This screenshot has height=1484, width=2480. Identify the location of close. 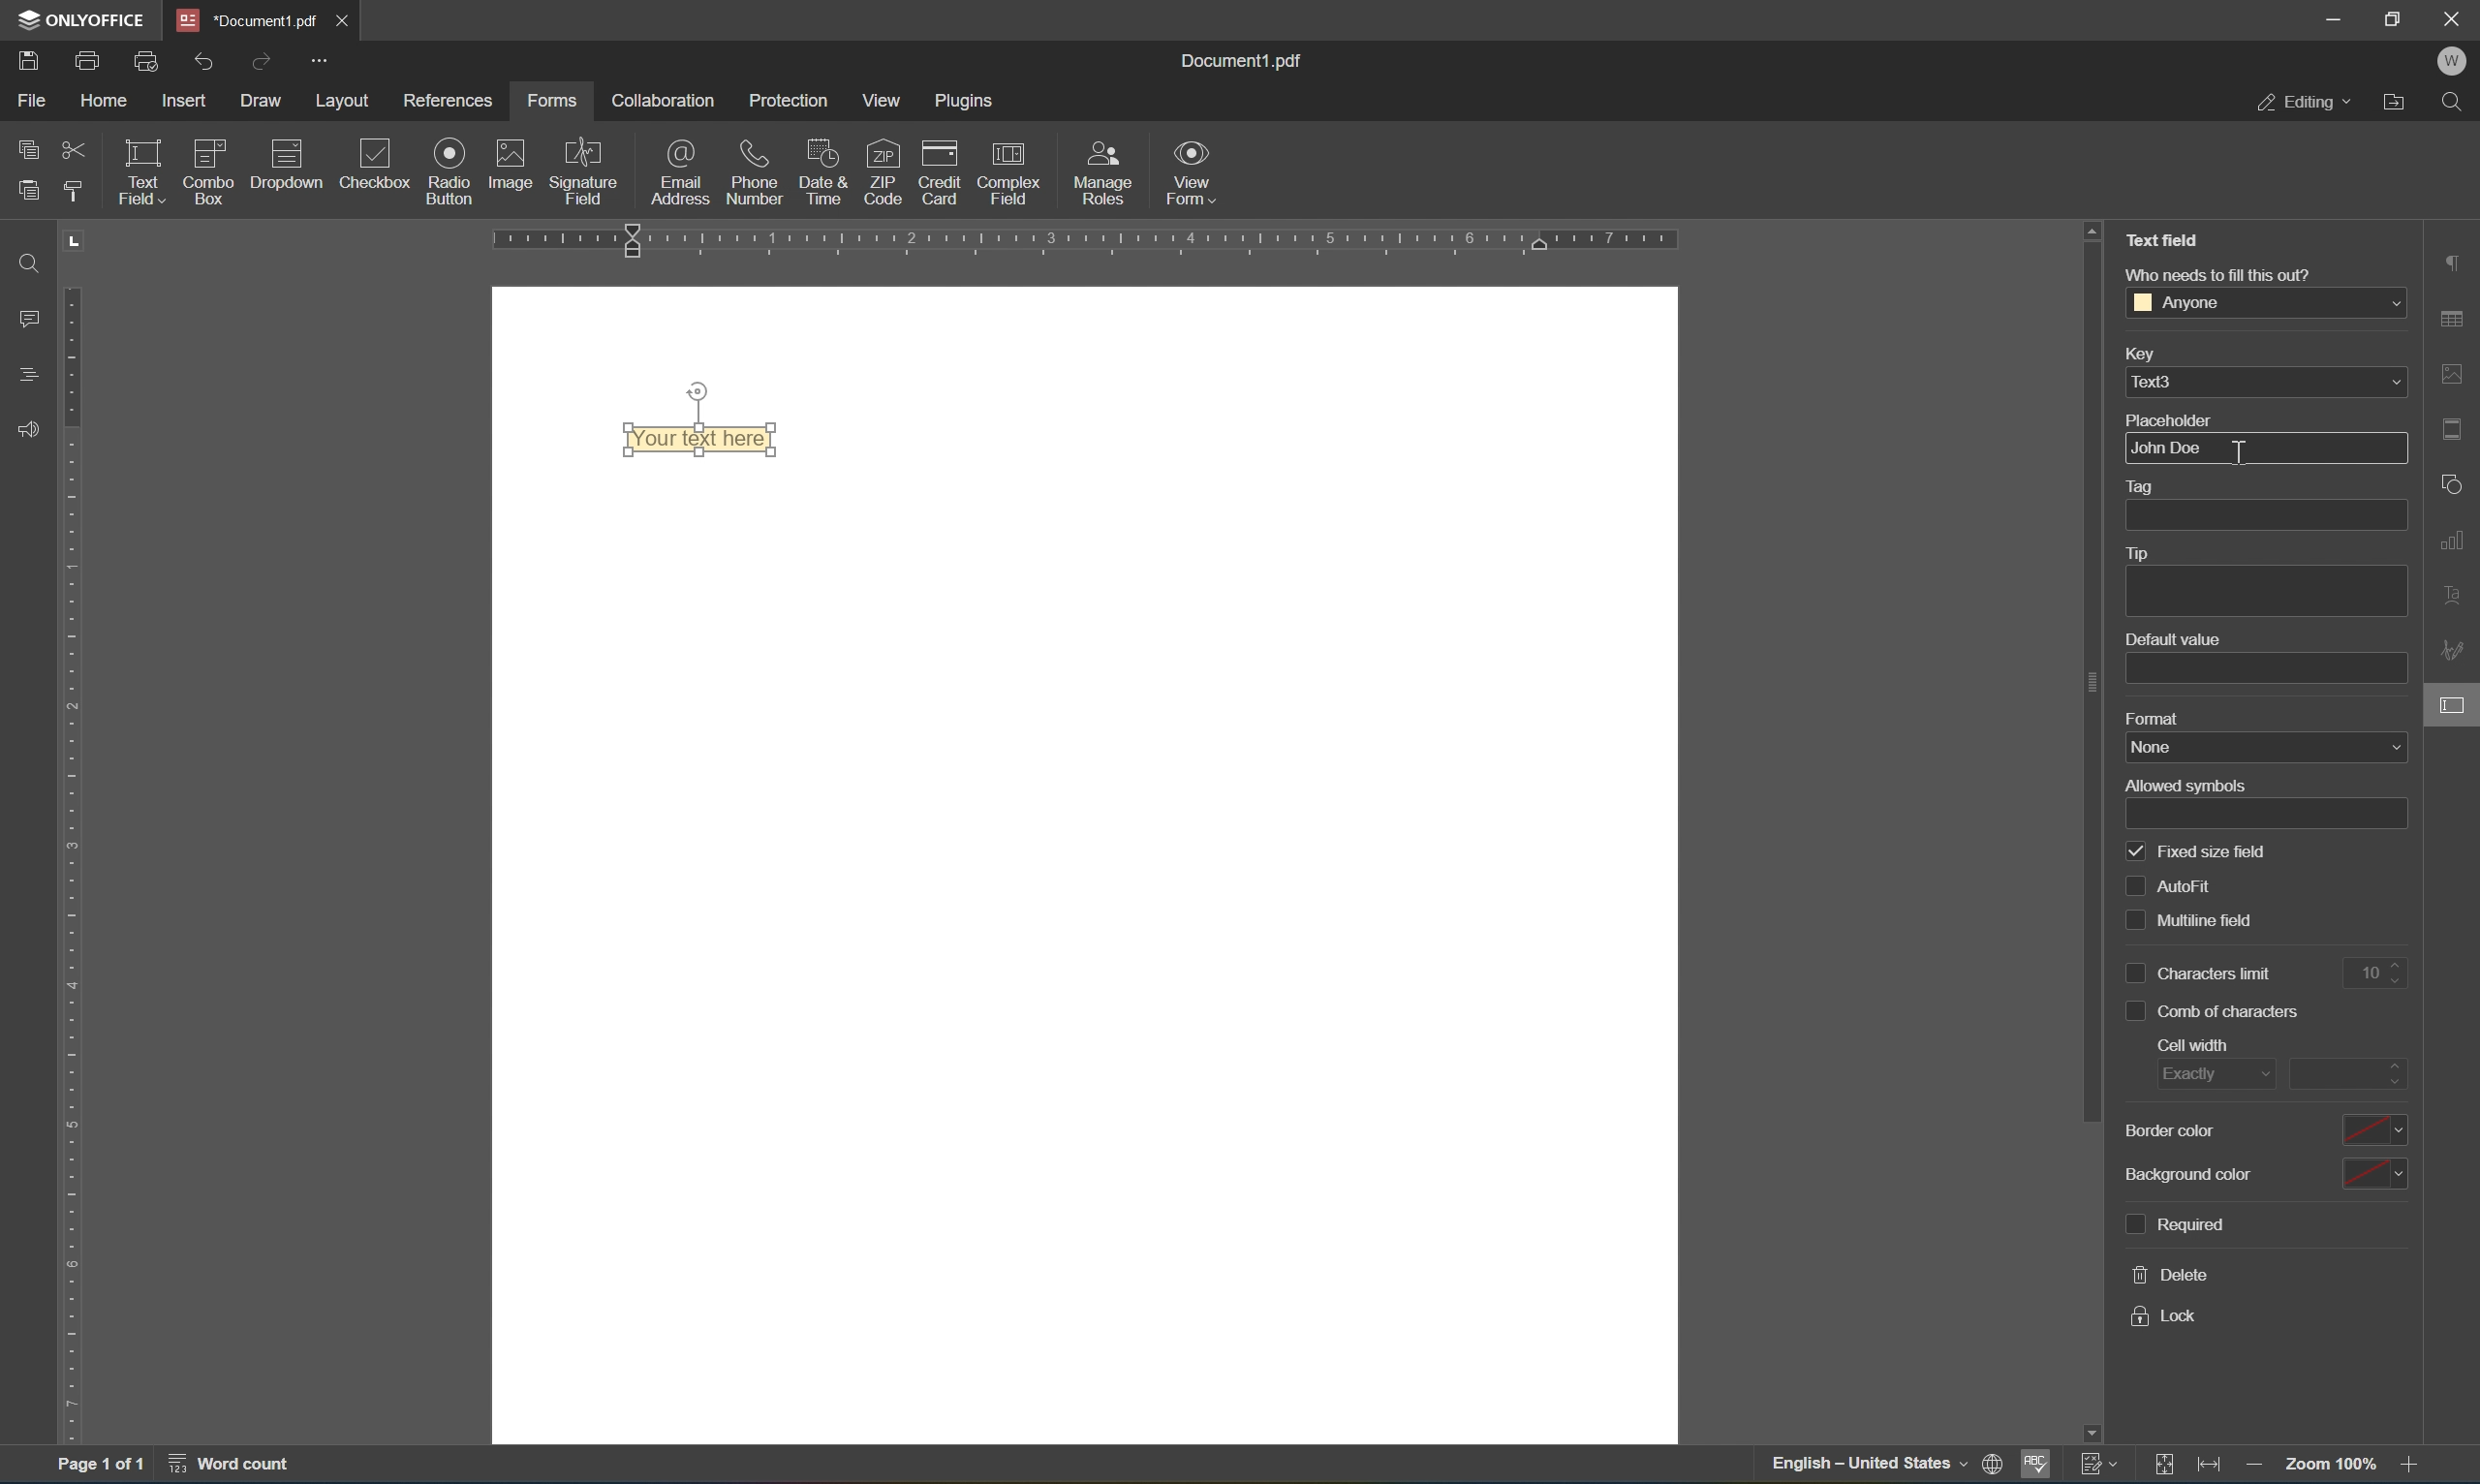
(343, 20).